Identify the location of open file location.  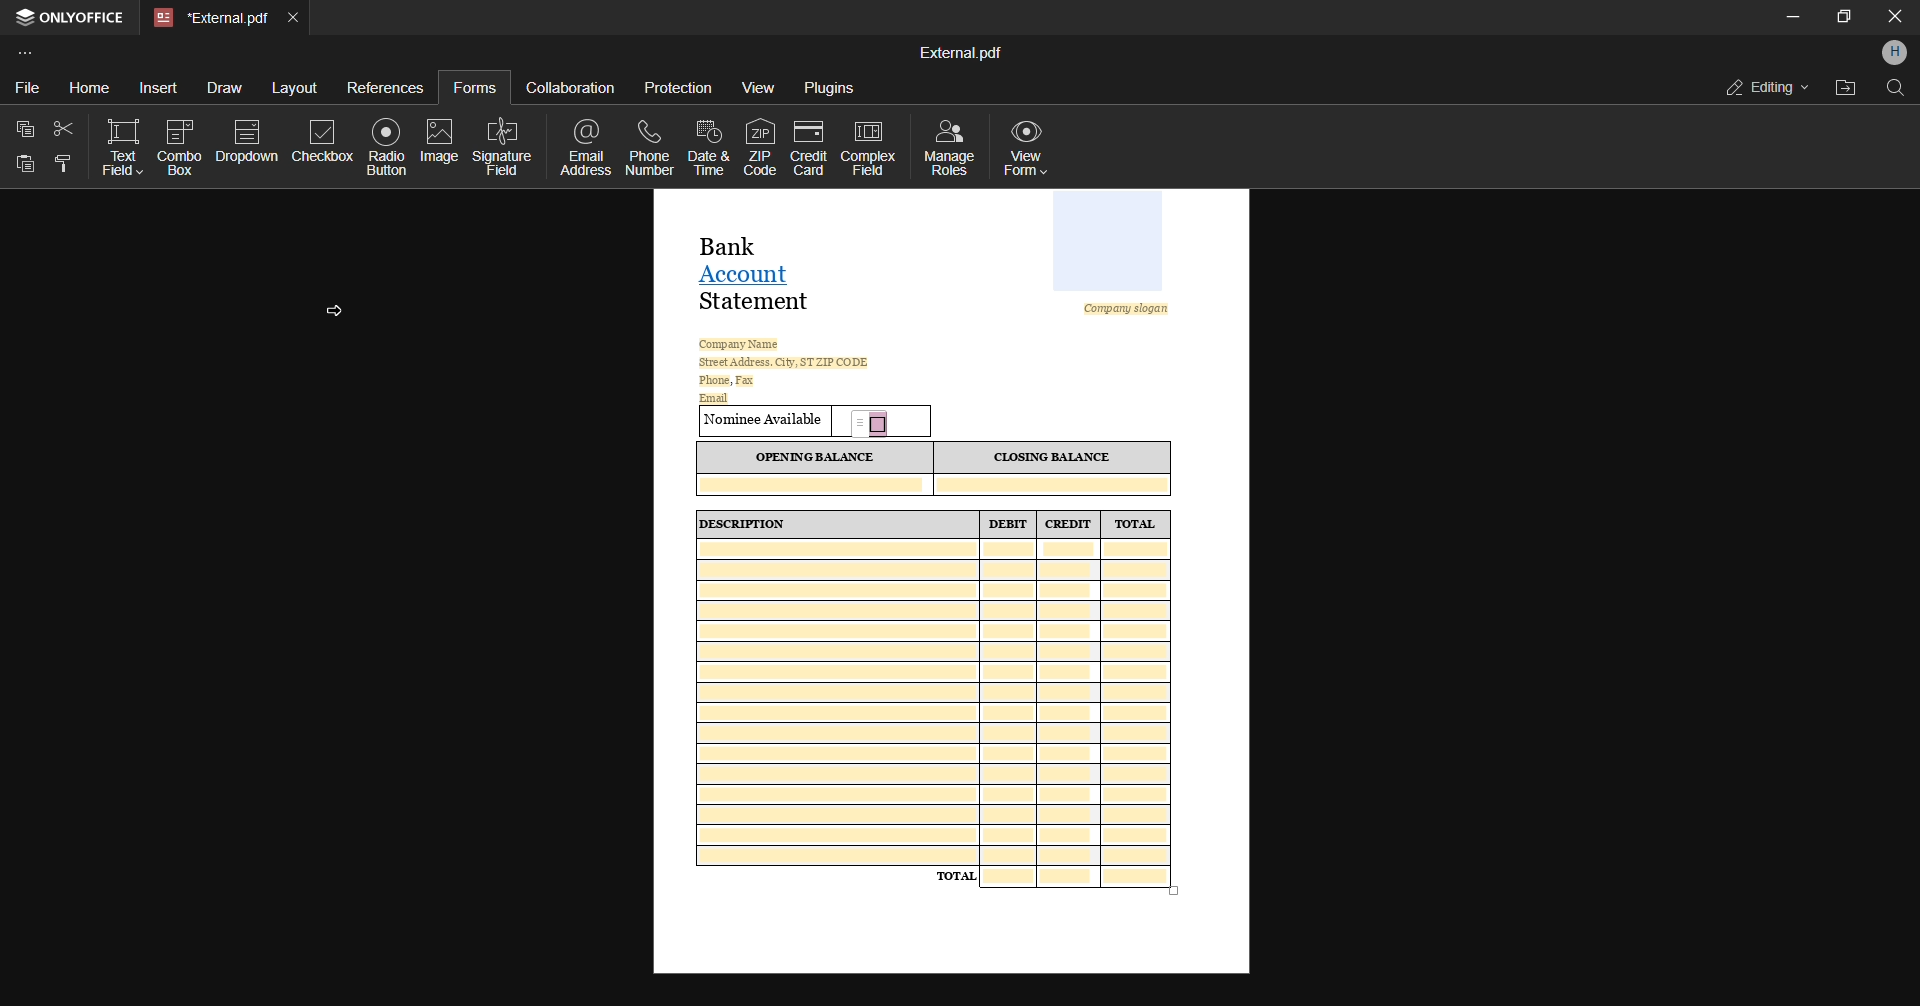
(1845, 87).